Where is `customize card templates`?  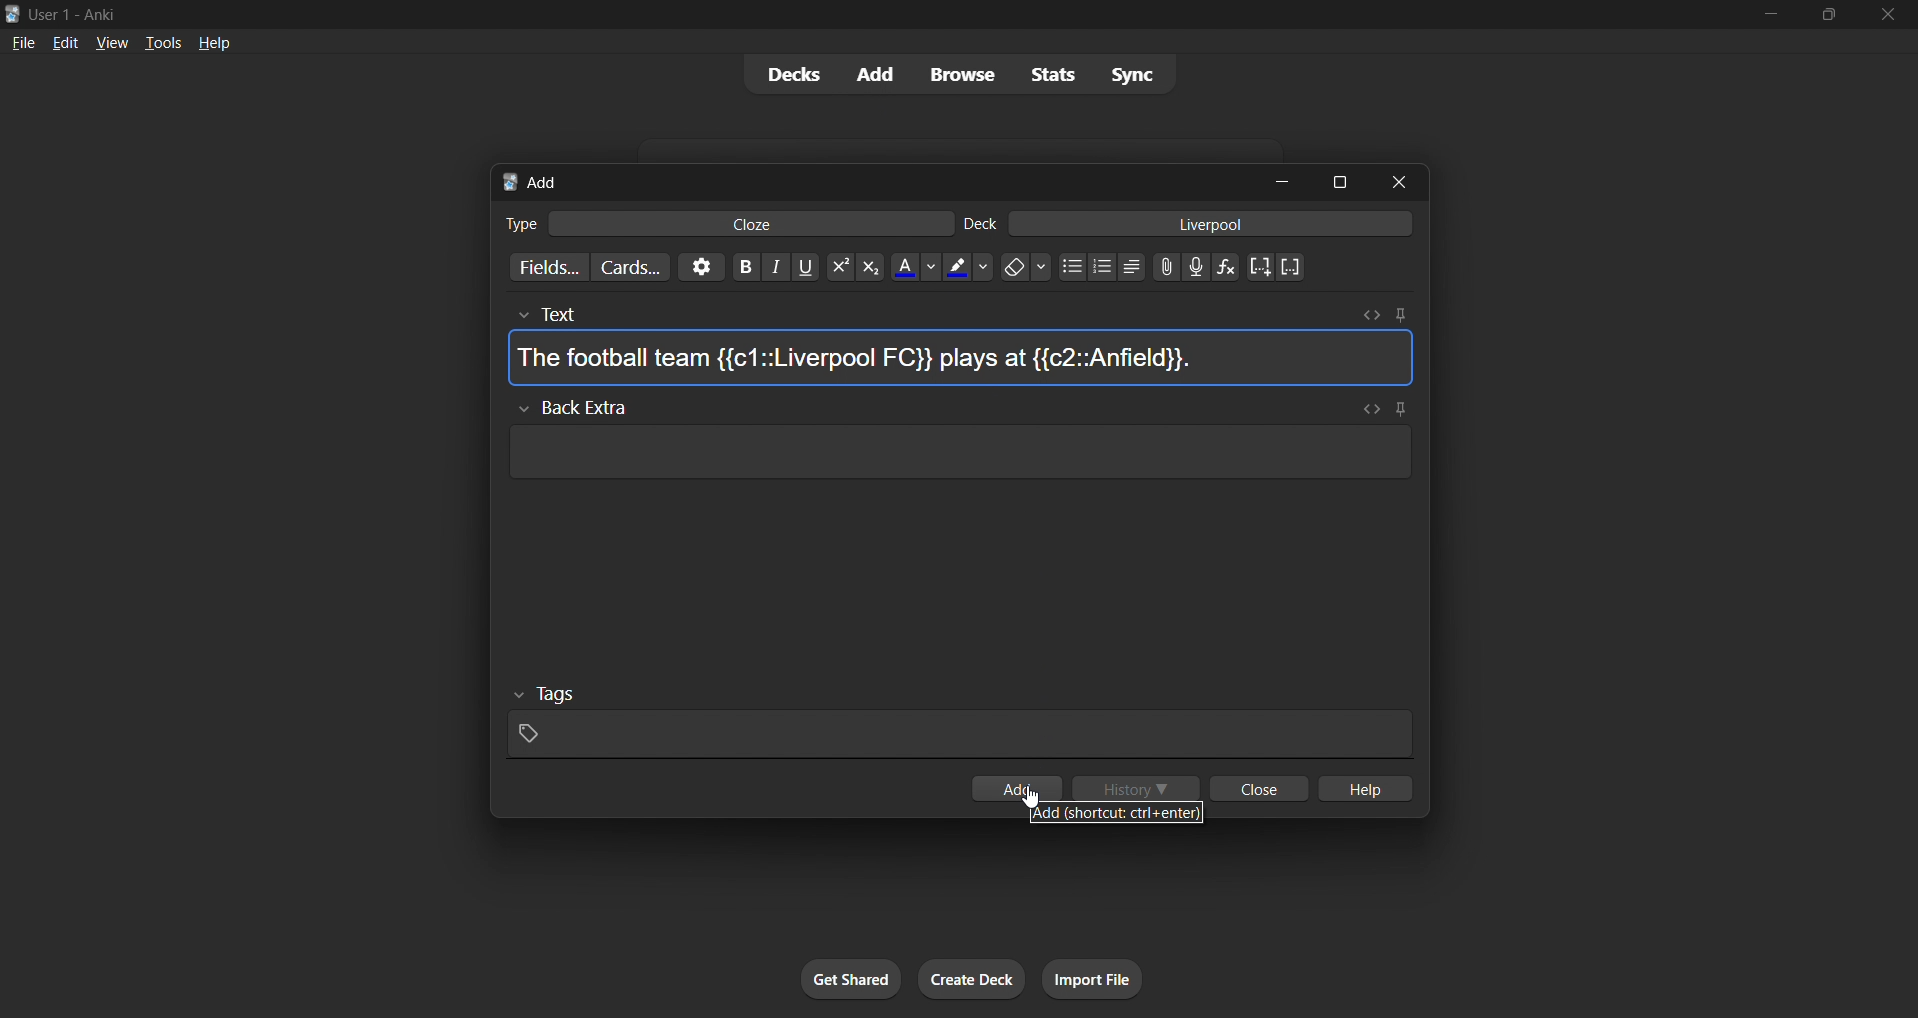 customize card templates is located at coordinates (639, 268).